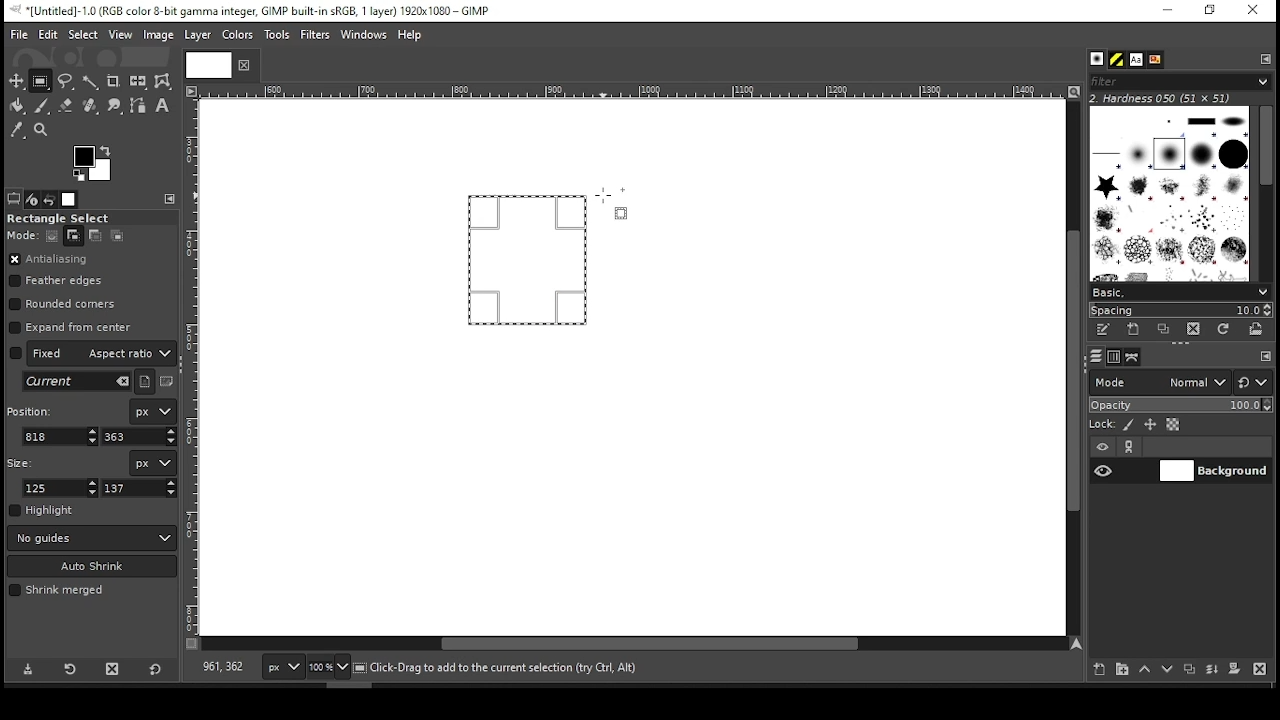 The image size is (1280, 720). I want to click on 818,363, so click(221, 667).